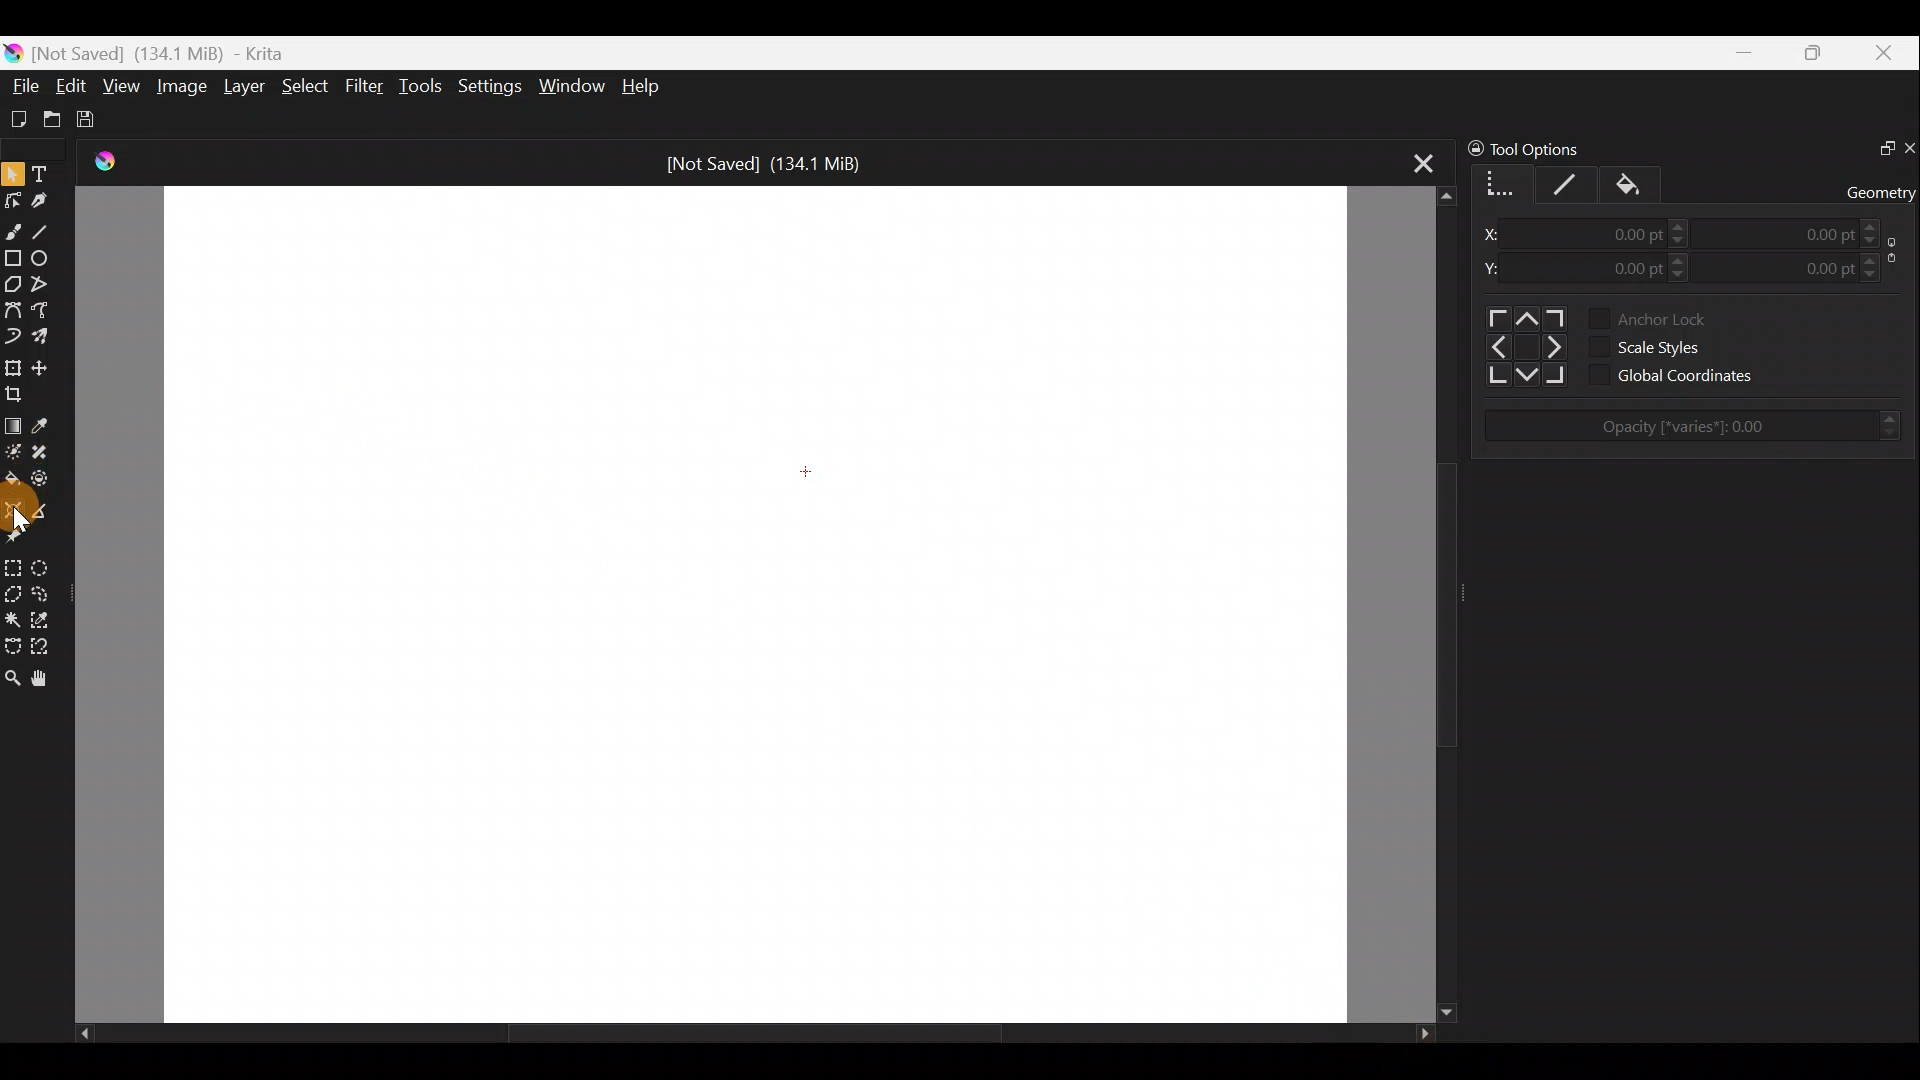 Image resolution: width=1920 pixels, height=1080 pixels. I want to click on Stroke, so click(1566, 184).